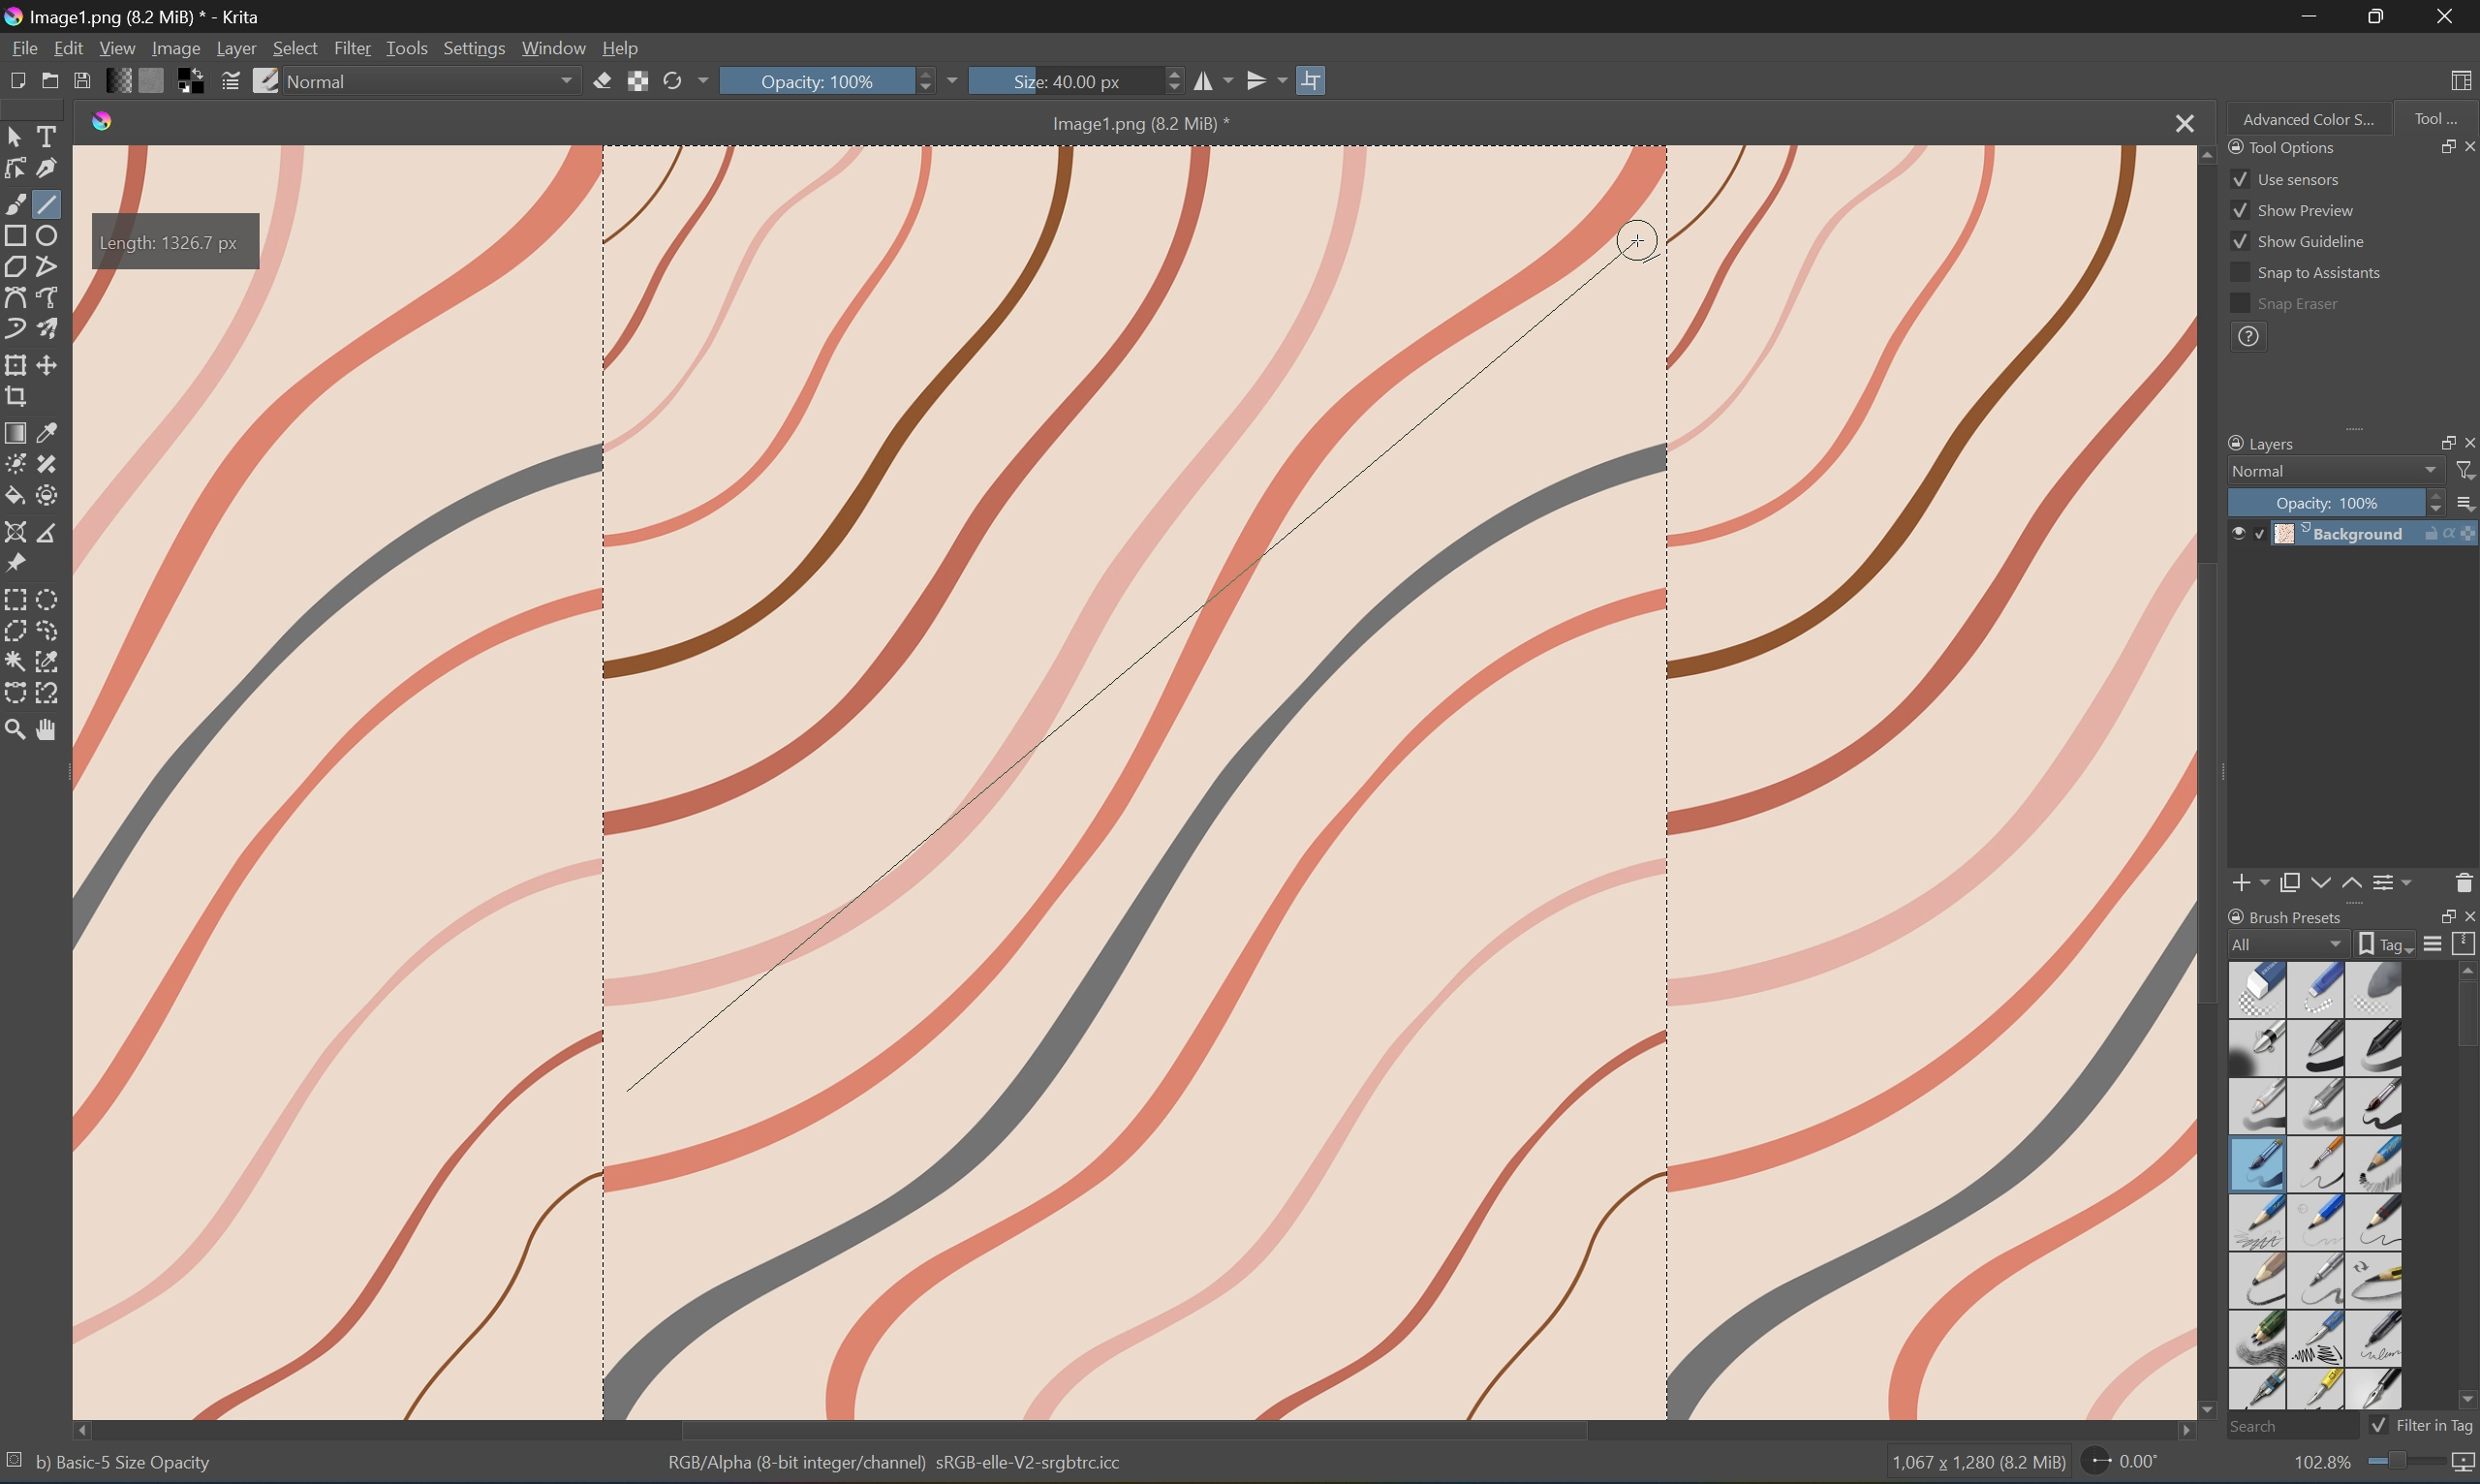 The width and height of the screenshot is (2480, 1484). What do you see at coordinates (174, 47) in the screenshot?
I see `Image` at bounding box center [174, 47].